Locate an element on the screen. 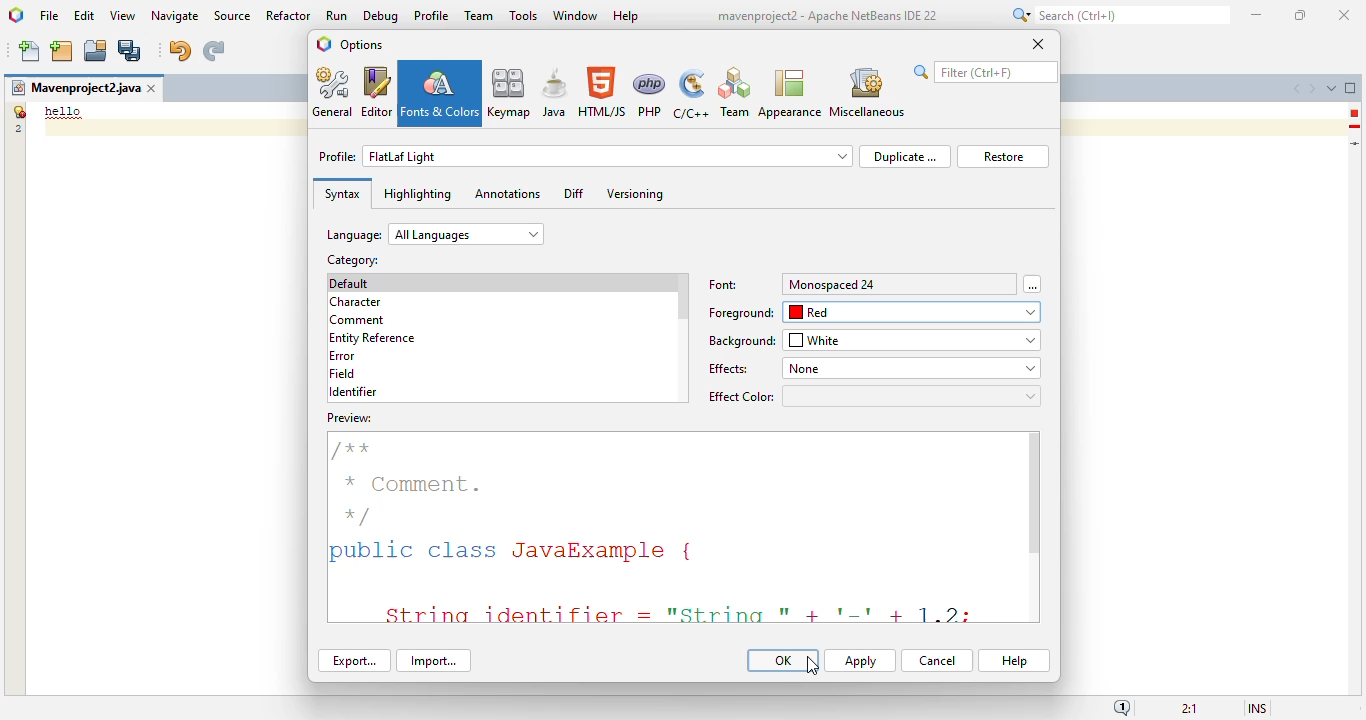 The width and height of the screenshot is (1366, 720). help is located at coordinates (627, 17).